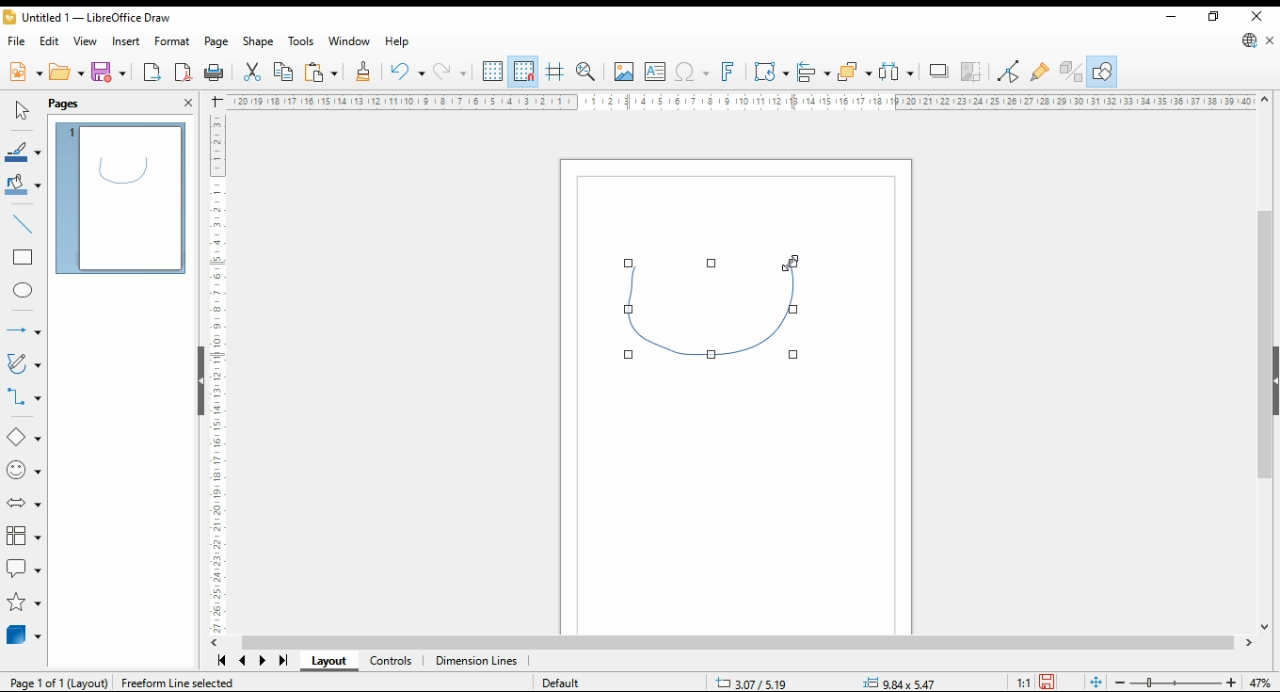 The image size is (1280, 692). I want to click on select at least three objects to distribute, so click(895, 72).